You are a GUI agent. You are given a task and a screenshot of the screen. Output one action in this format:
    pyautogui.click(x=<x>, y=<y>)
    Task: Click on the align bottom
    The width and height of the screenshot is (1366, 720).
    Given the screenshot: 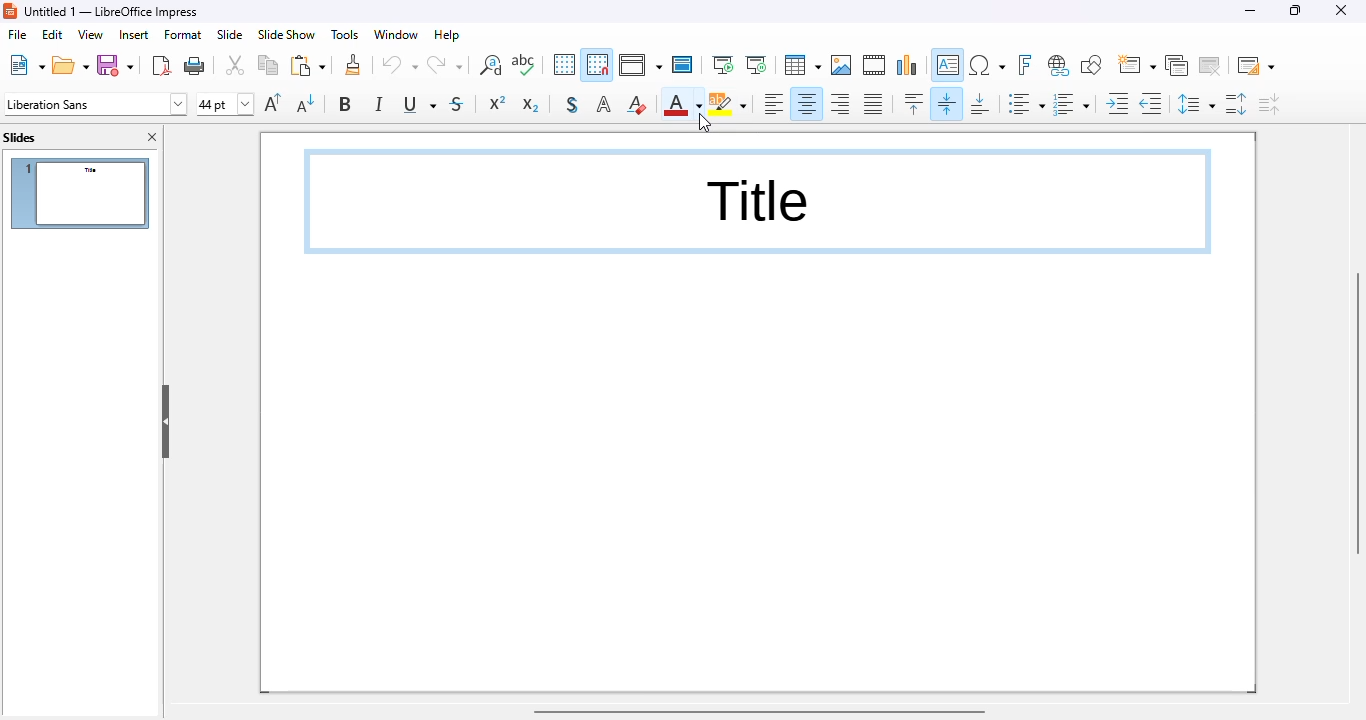 What is the action you would take?
    pyautogui.click(x=979, y=104)
    